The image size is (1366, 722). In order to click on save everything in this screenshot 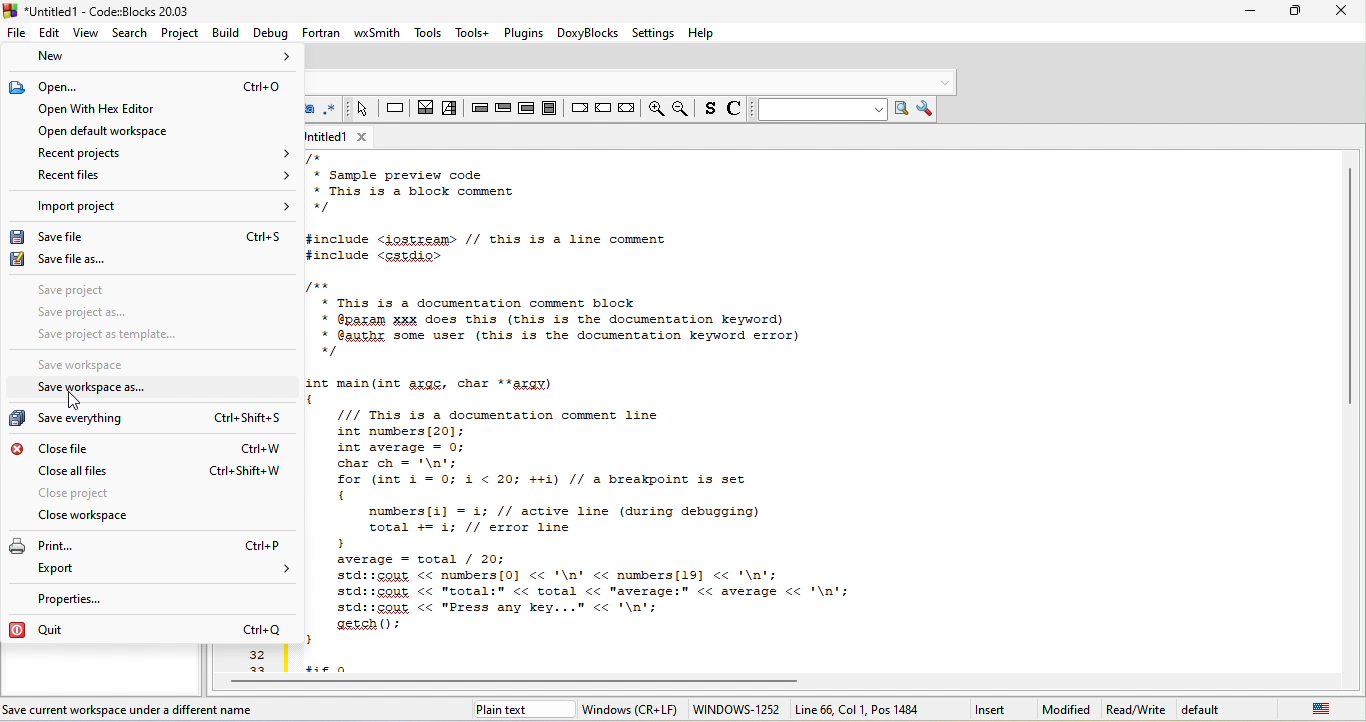, I will do `click(152, 421)`.